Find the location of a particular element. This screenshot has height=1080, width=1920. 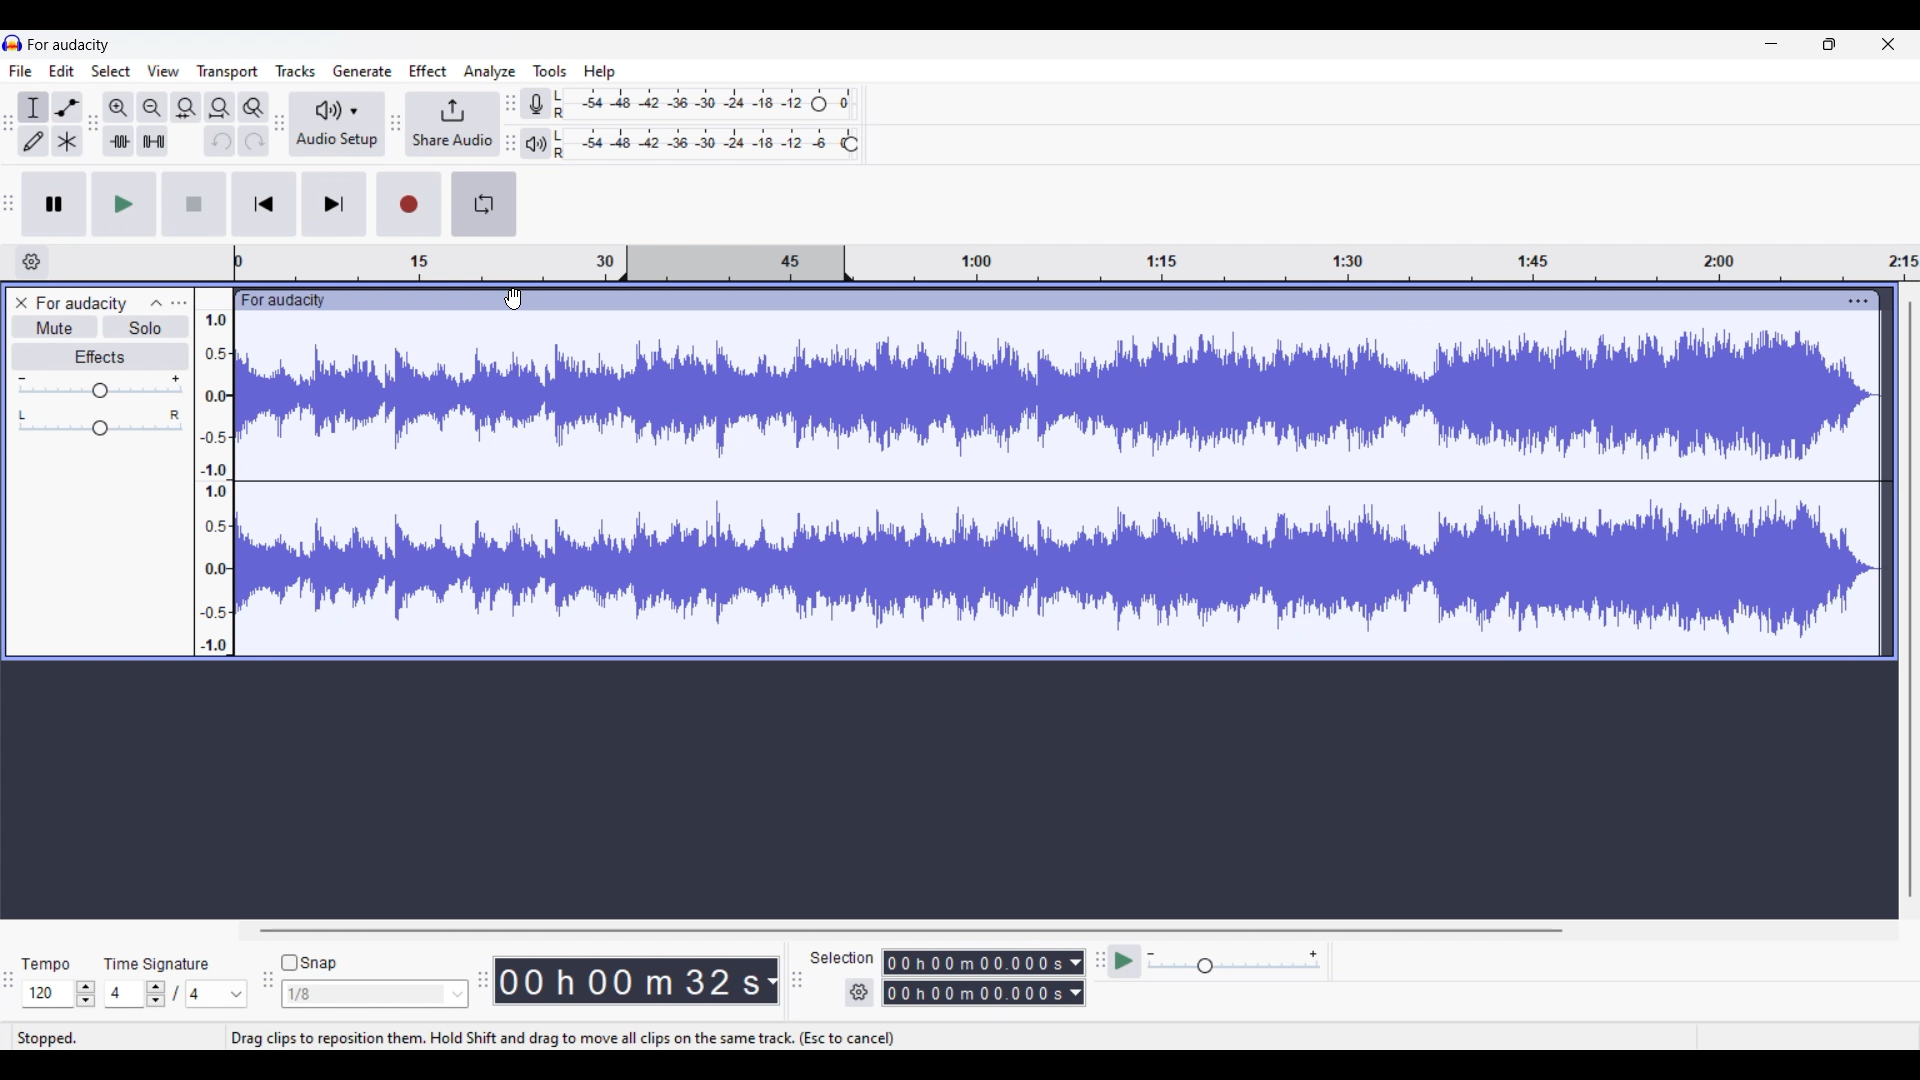

Draw tool is located at coordinates (34, 141).